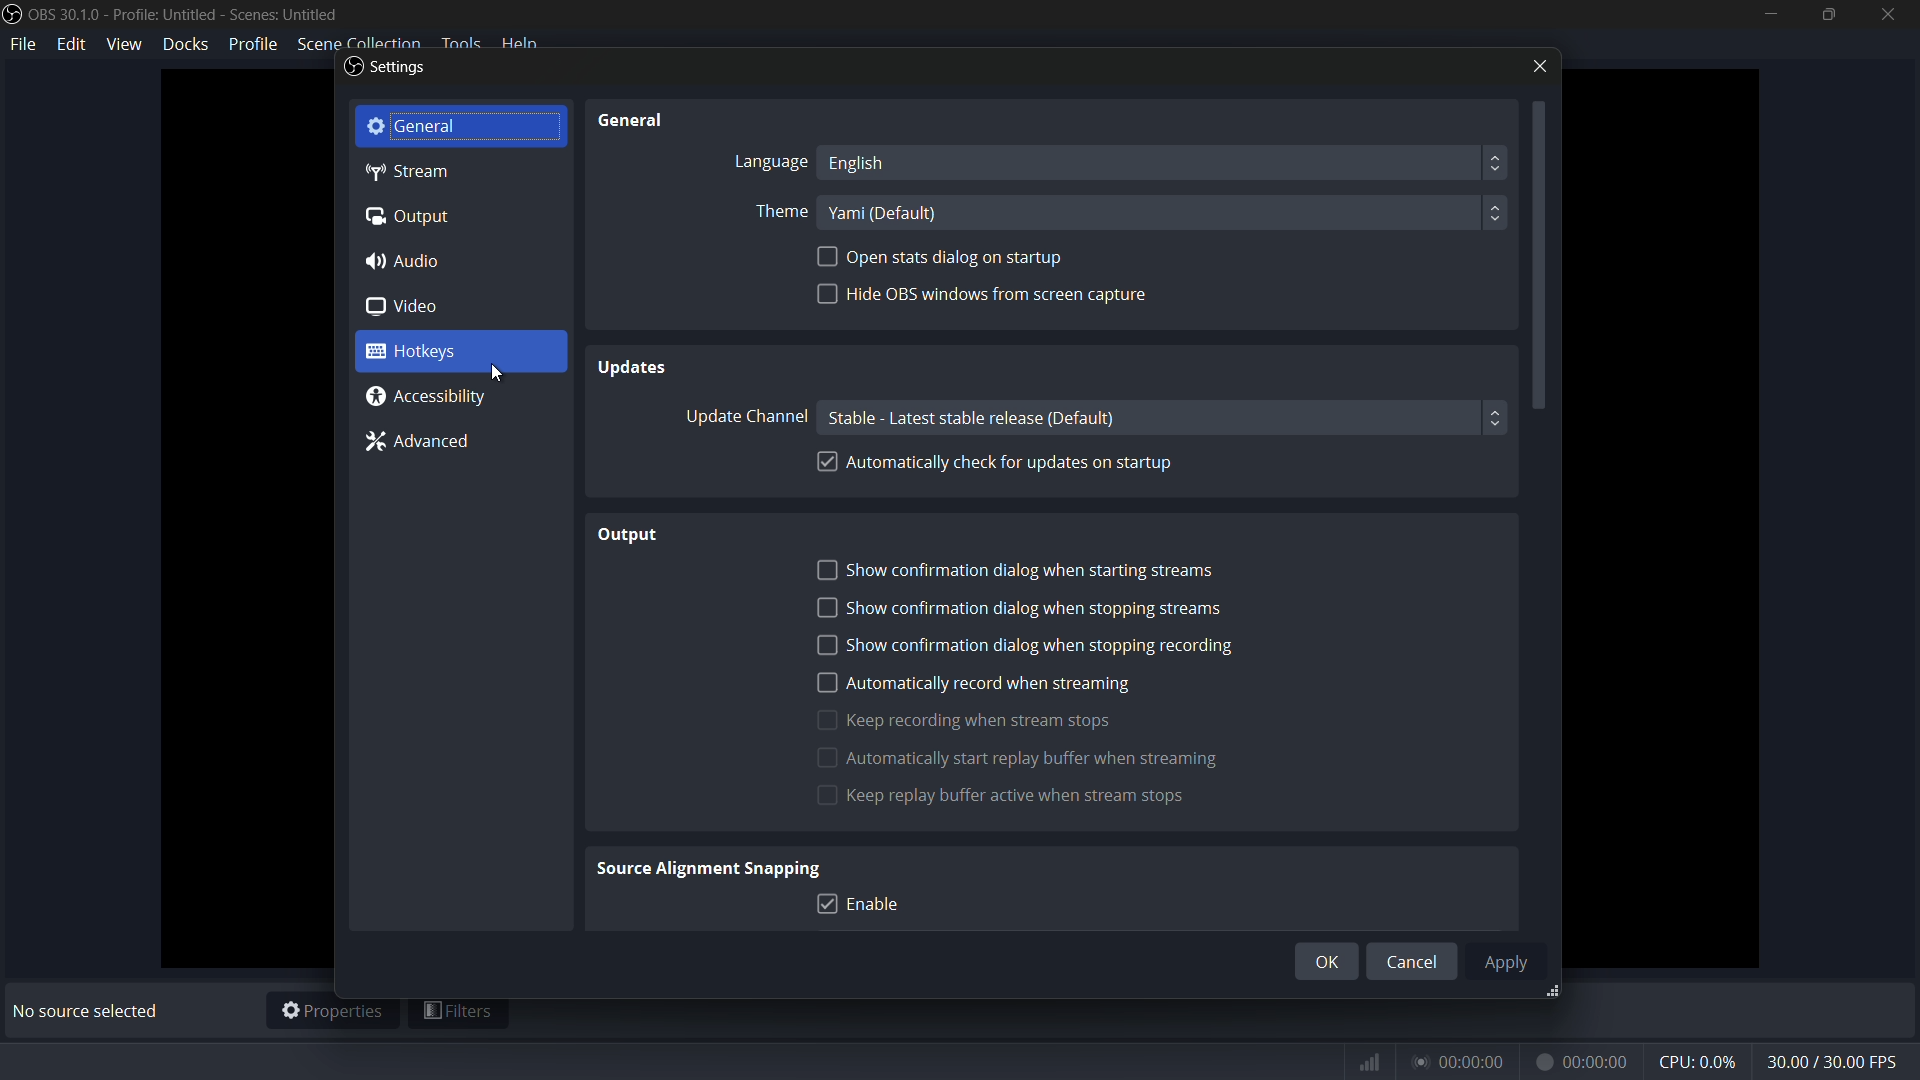 Image resolution: width=1920 pixels, height=1080 pixels. I want to click on open stat dialogue on startup, so click(937, 258).